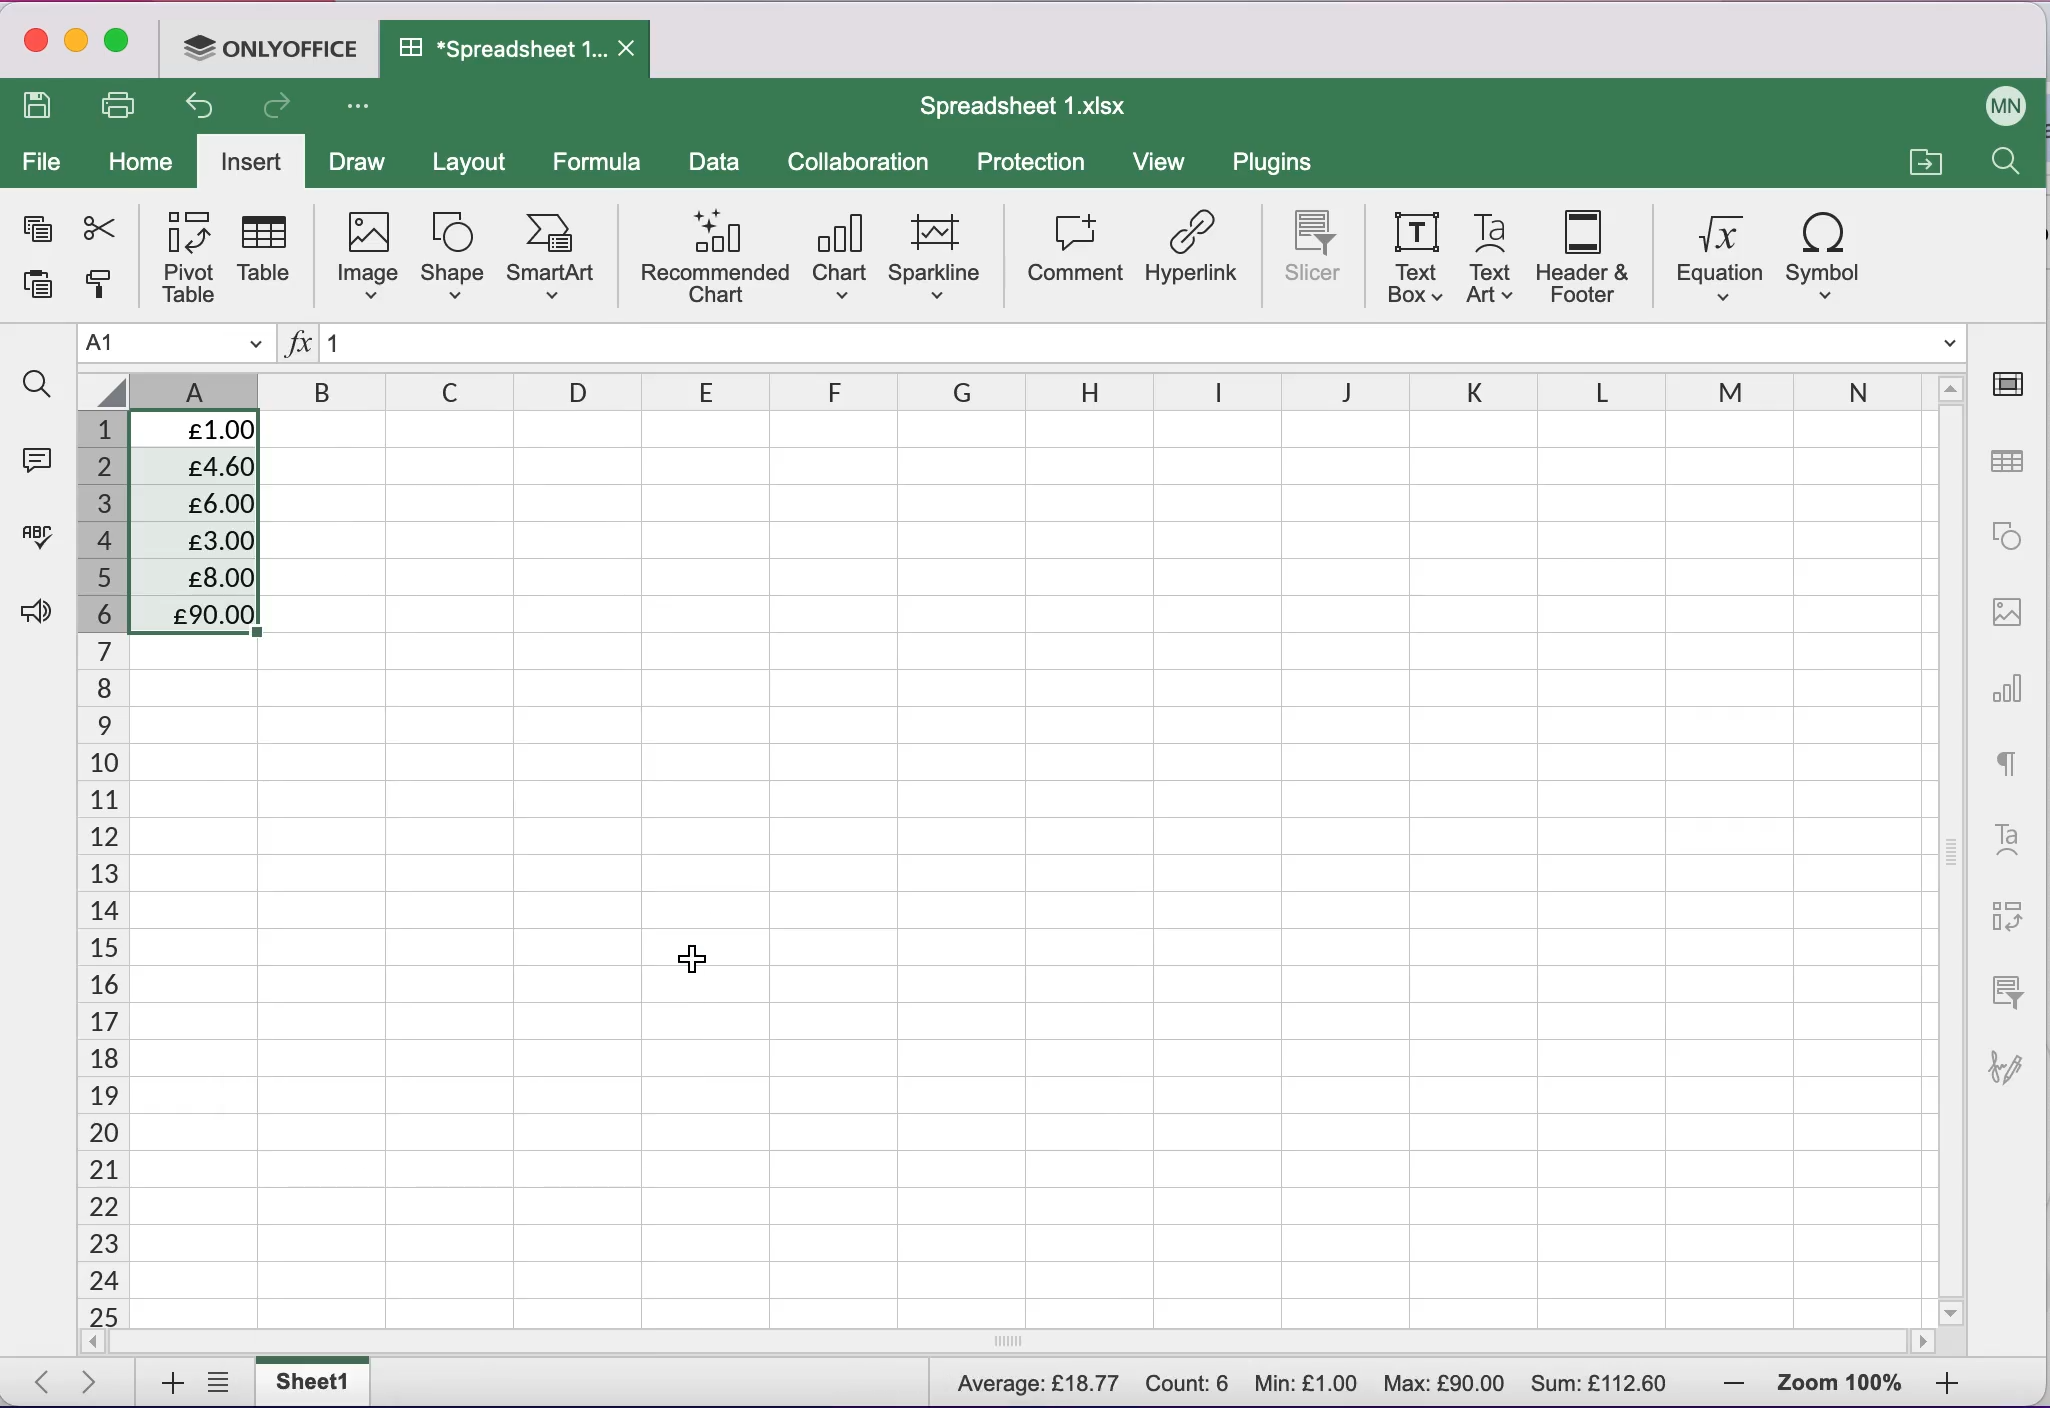 The image size is (2050, 1408). I want to click on text art, so click(1489, 259).